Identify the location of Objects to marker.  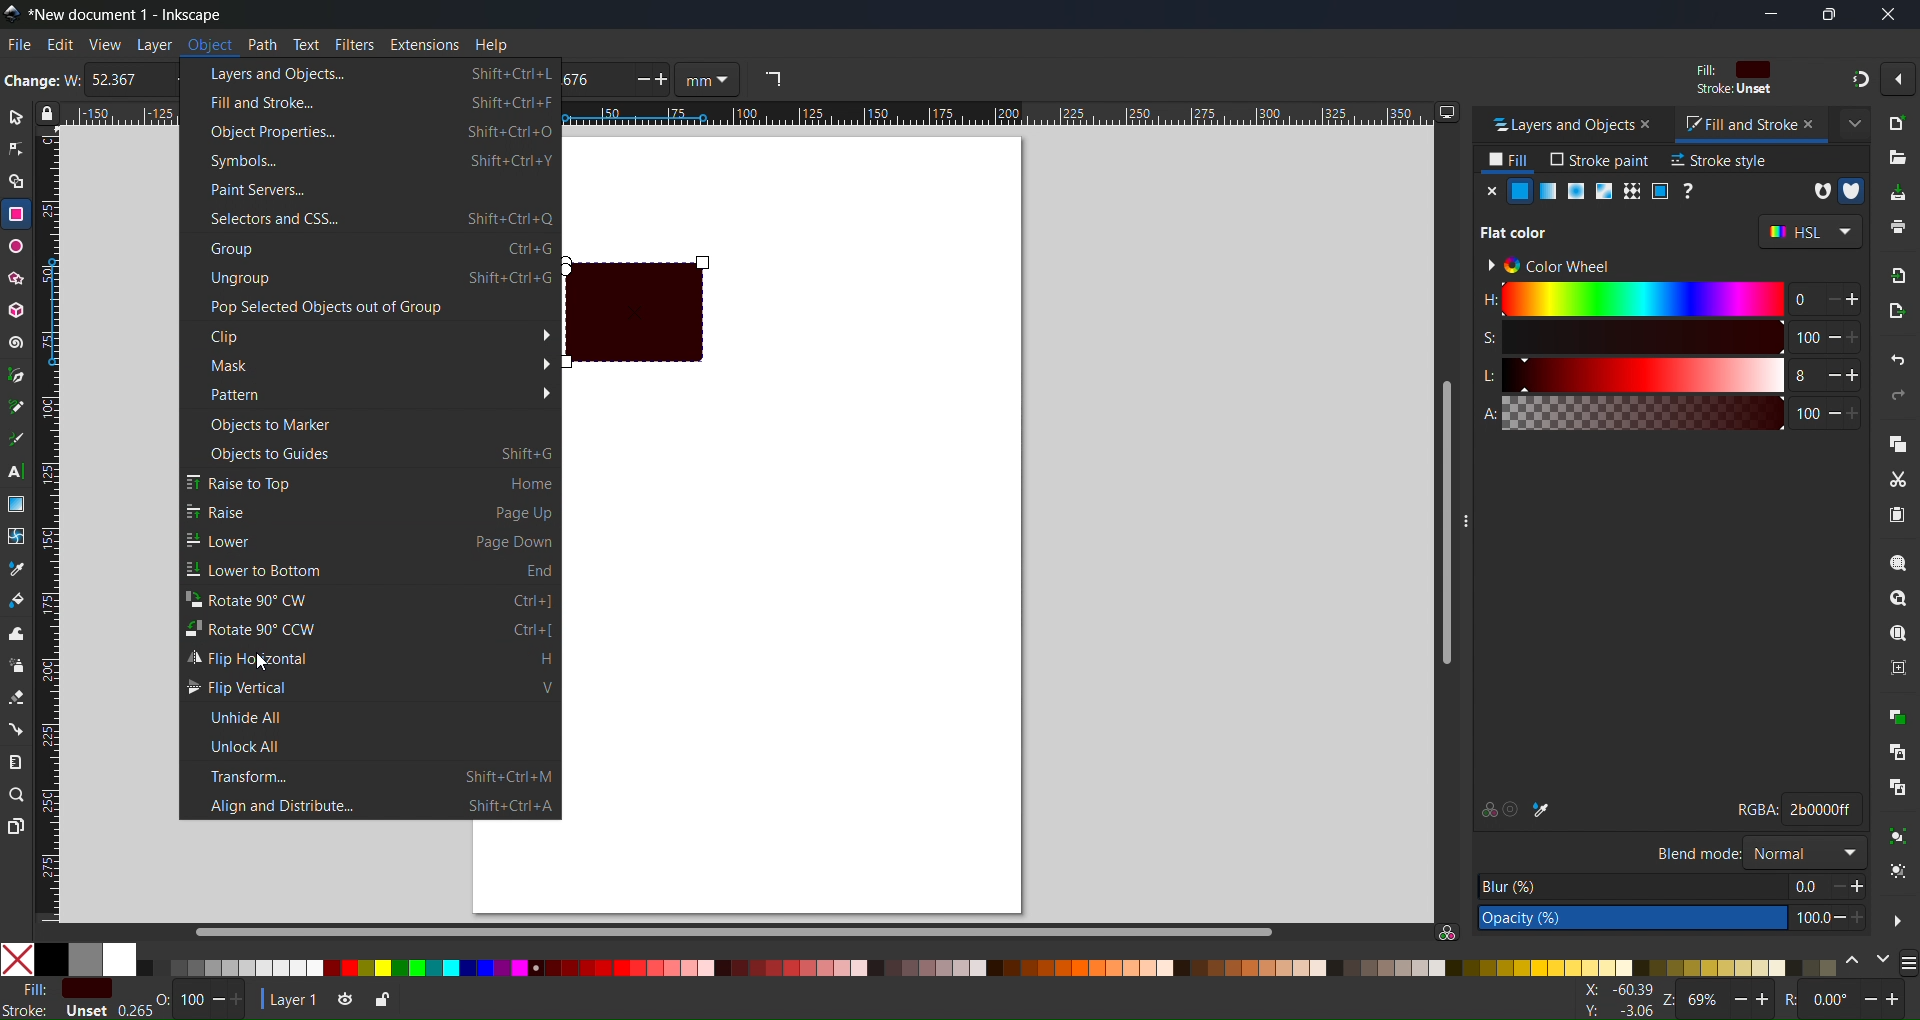
(371, 423).